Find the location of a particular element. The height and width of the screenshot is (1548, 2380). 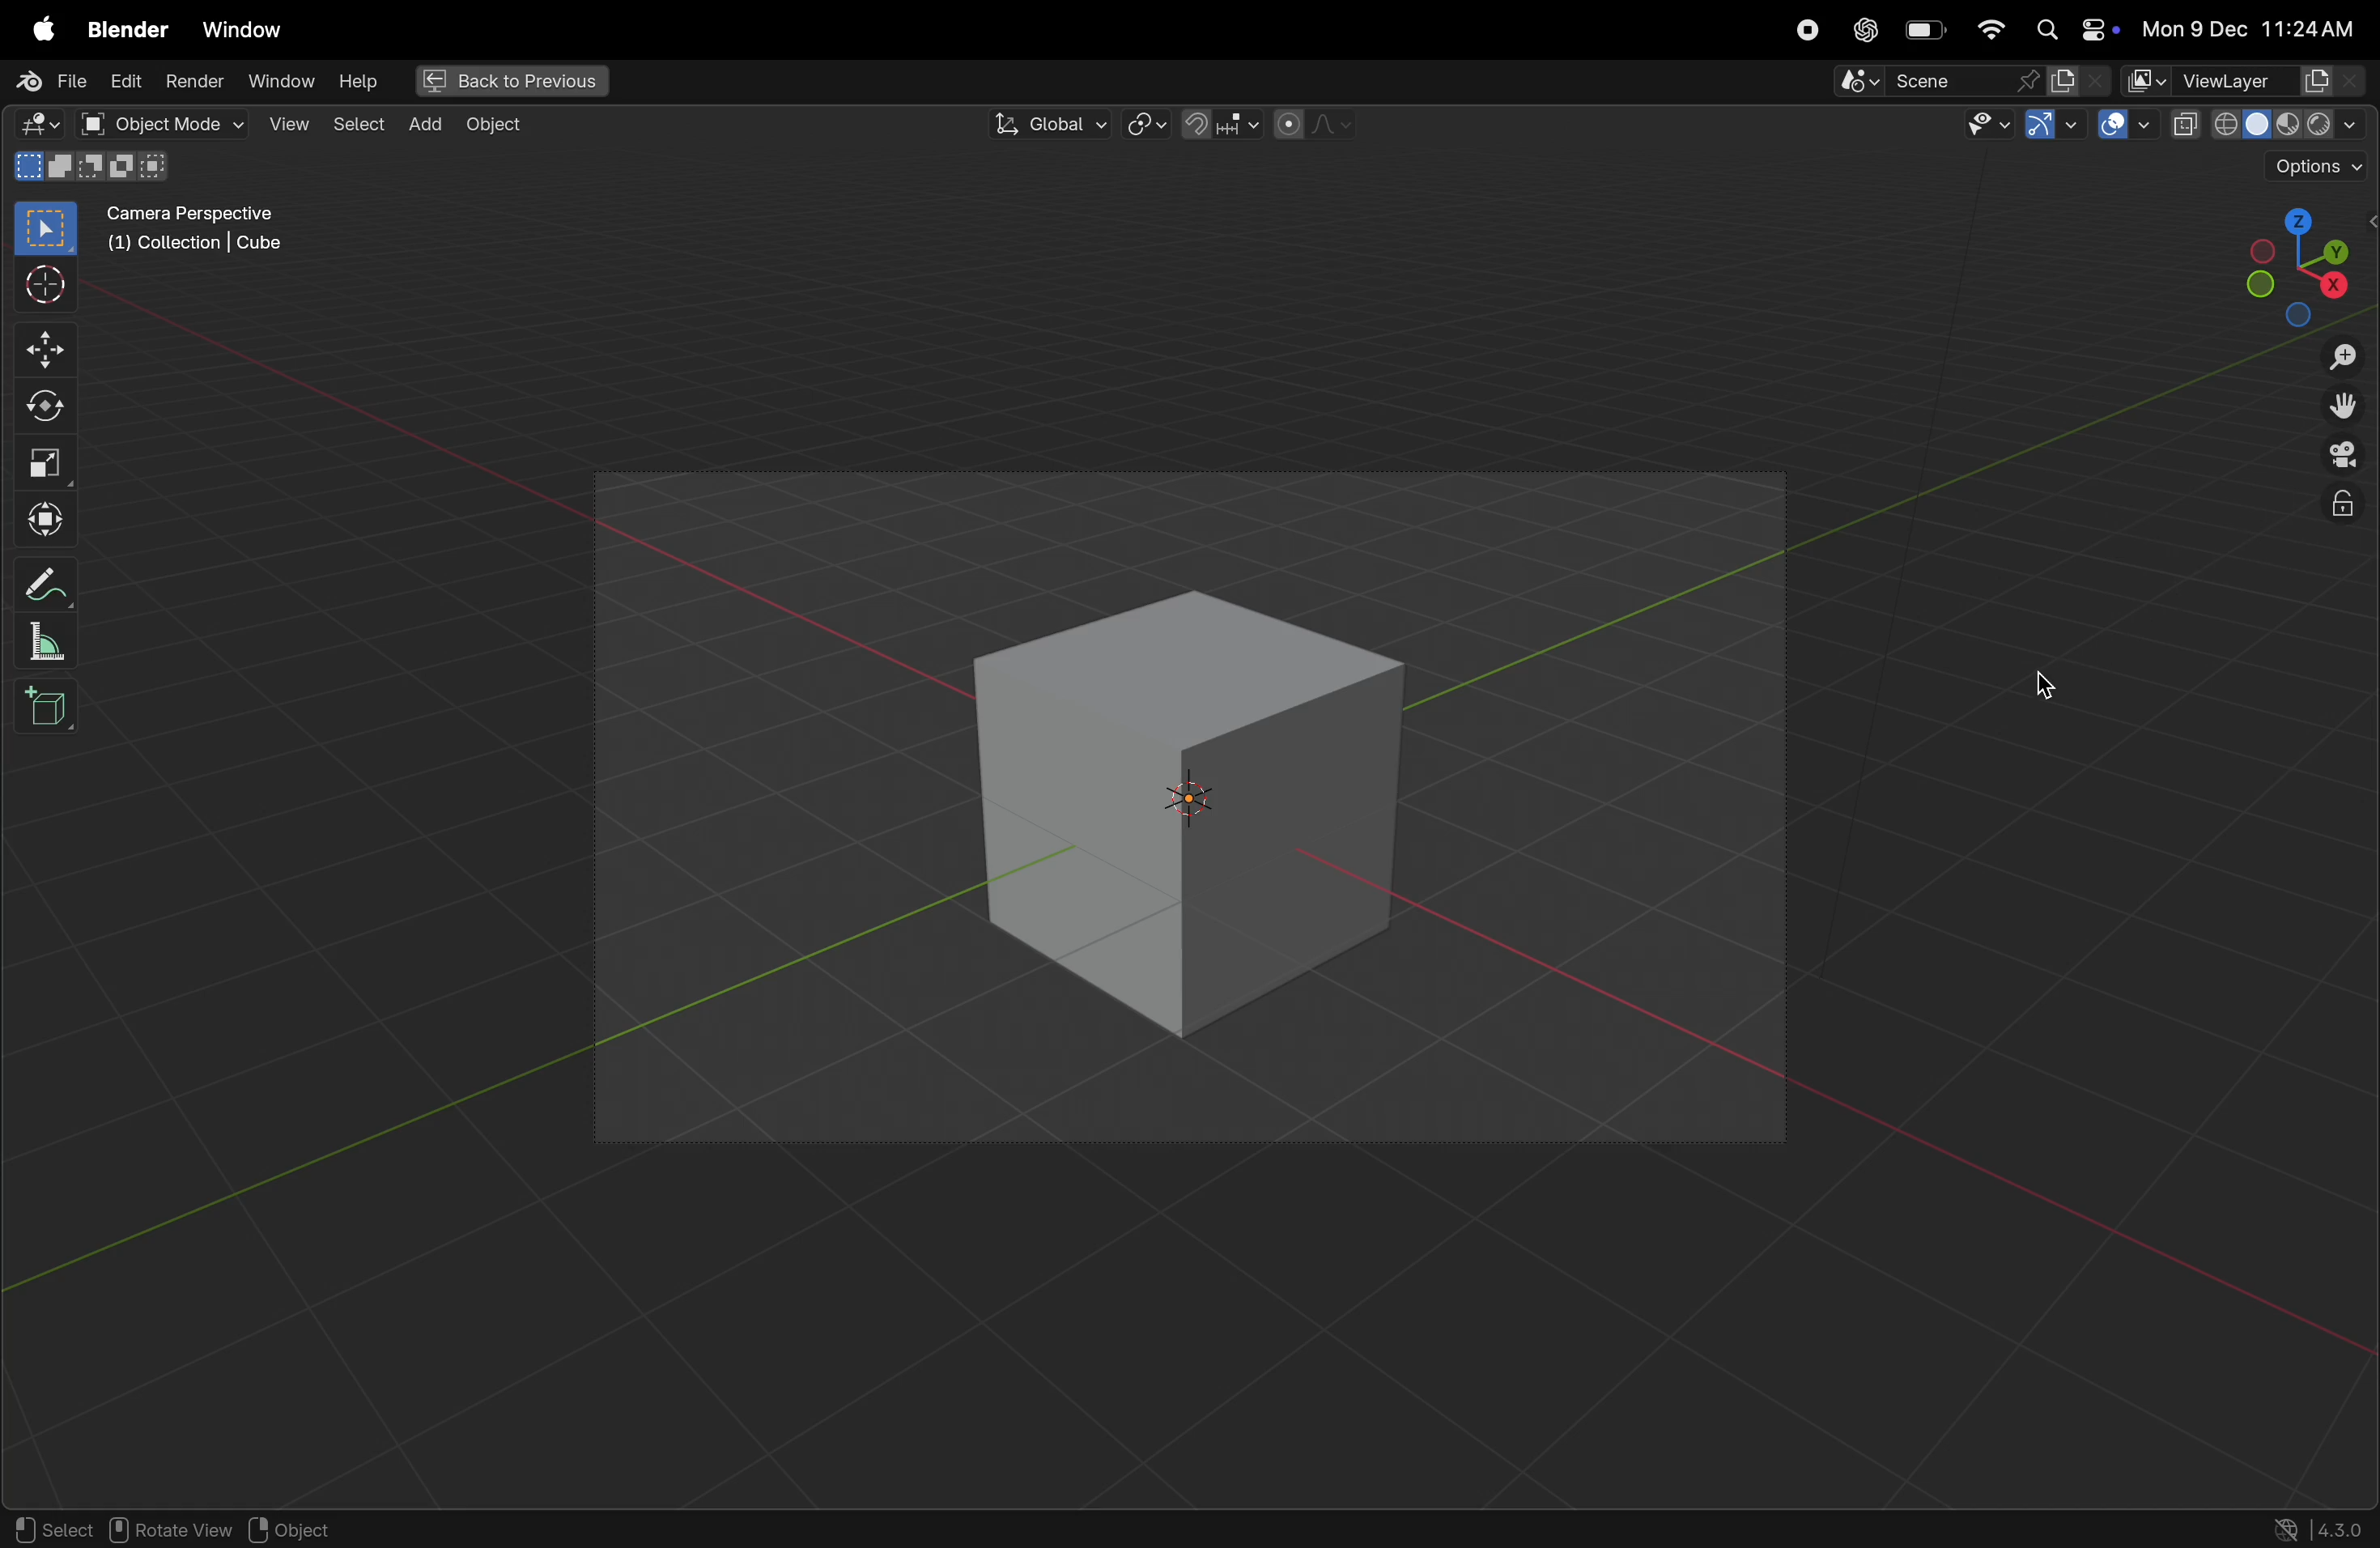

scale is located at coordinates (51, 461).